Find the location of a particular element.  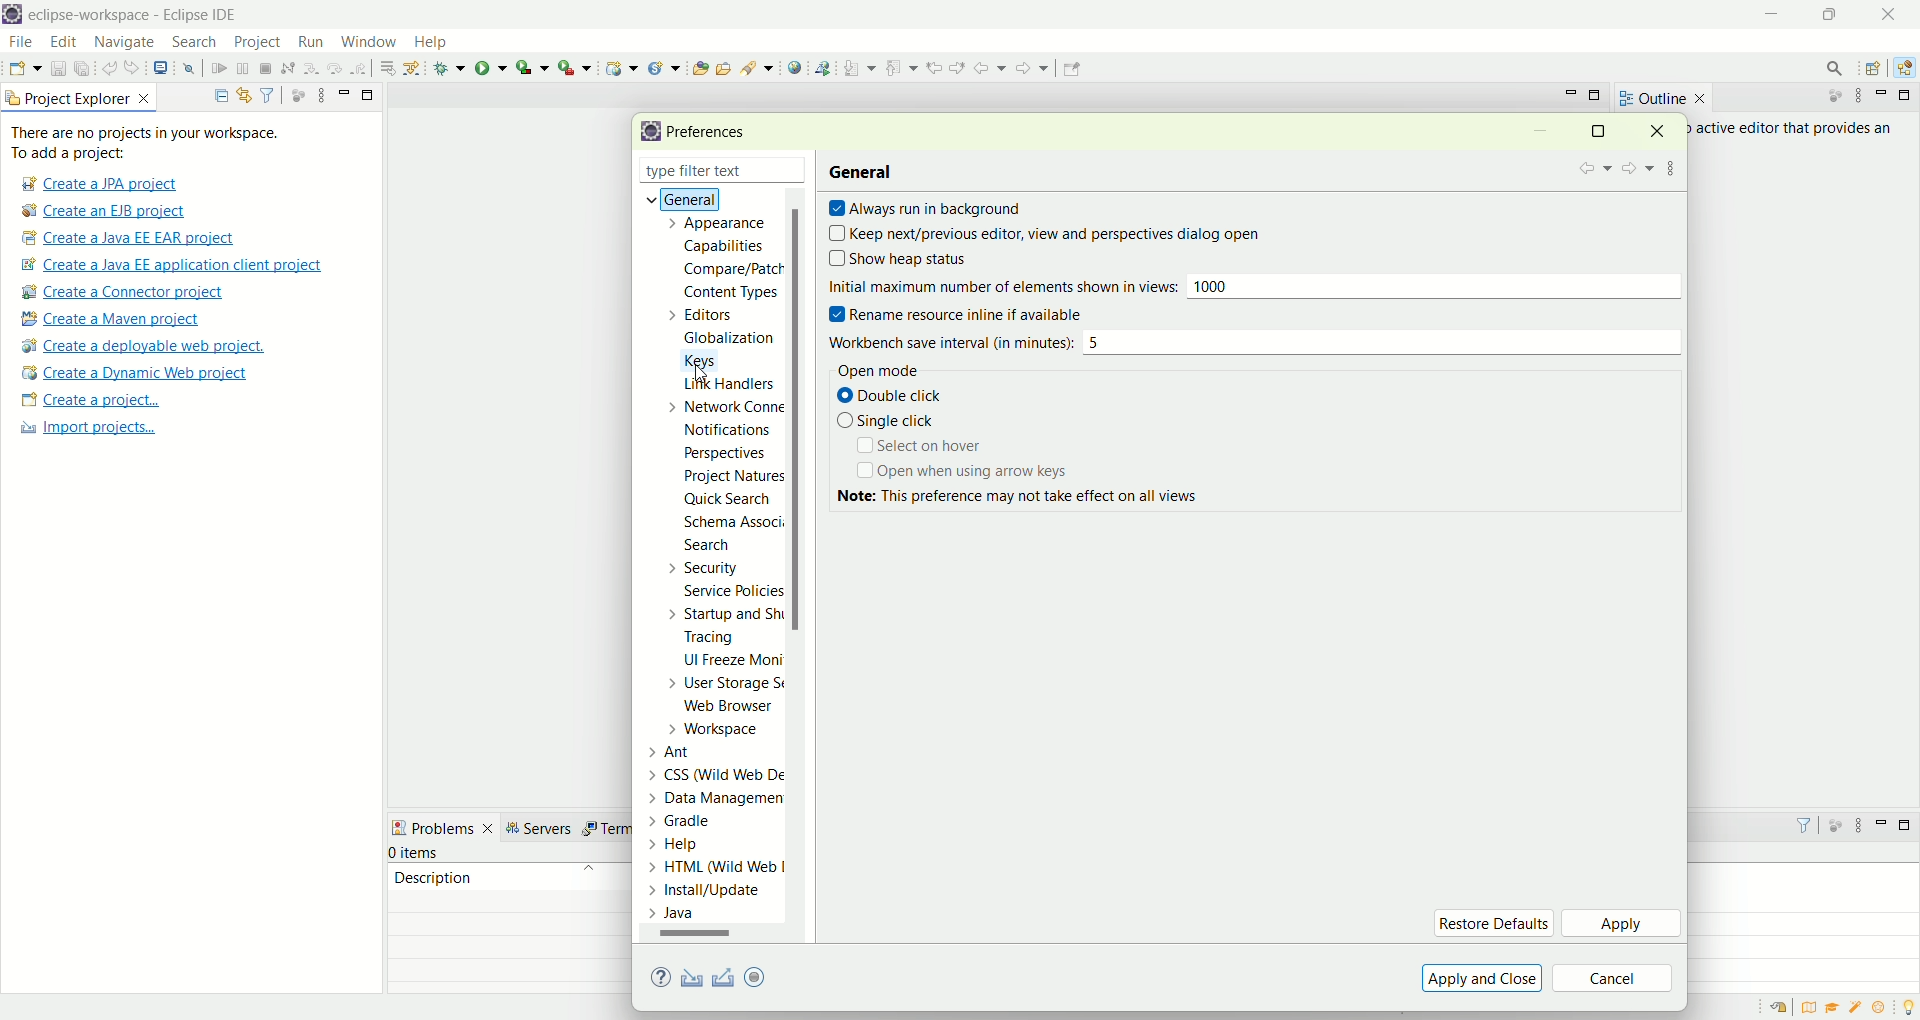

tutorials is located at coordinates (1832, 1008).